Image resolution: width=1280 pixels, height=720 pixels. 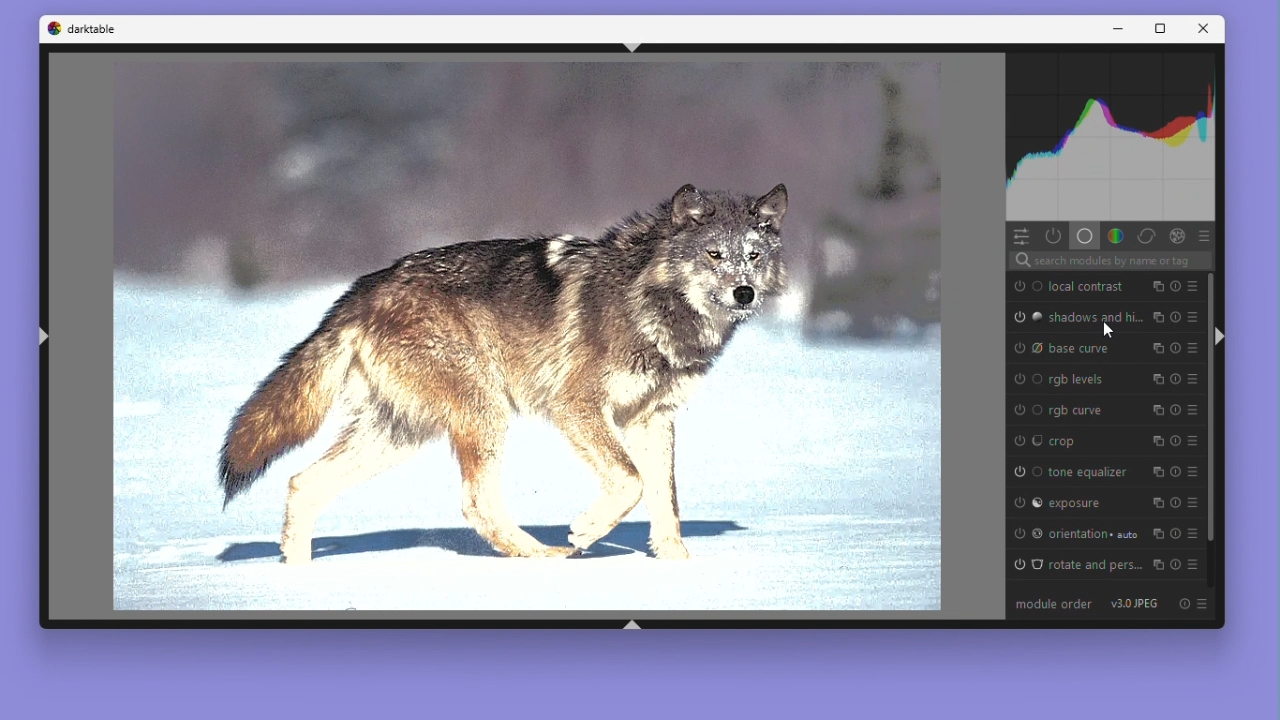 I want to click on multiple instance actions, so click(x=1157, y=410).